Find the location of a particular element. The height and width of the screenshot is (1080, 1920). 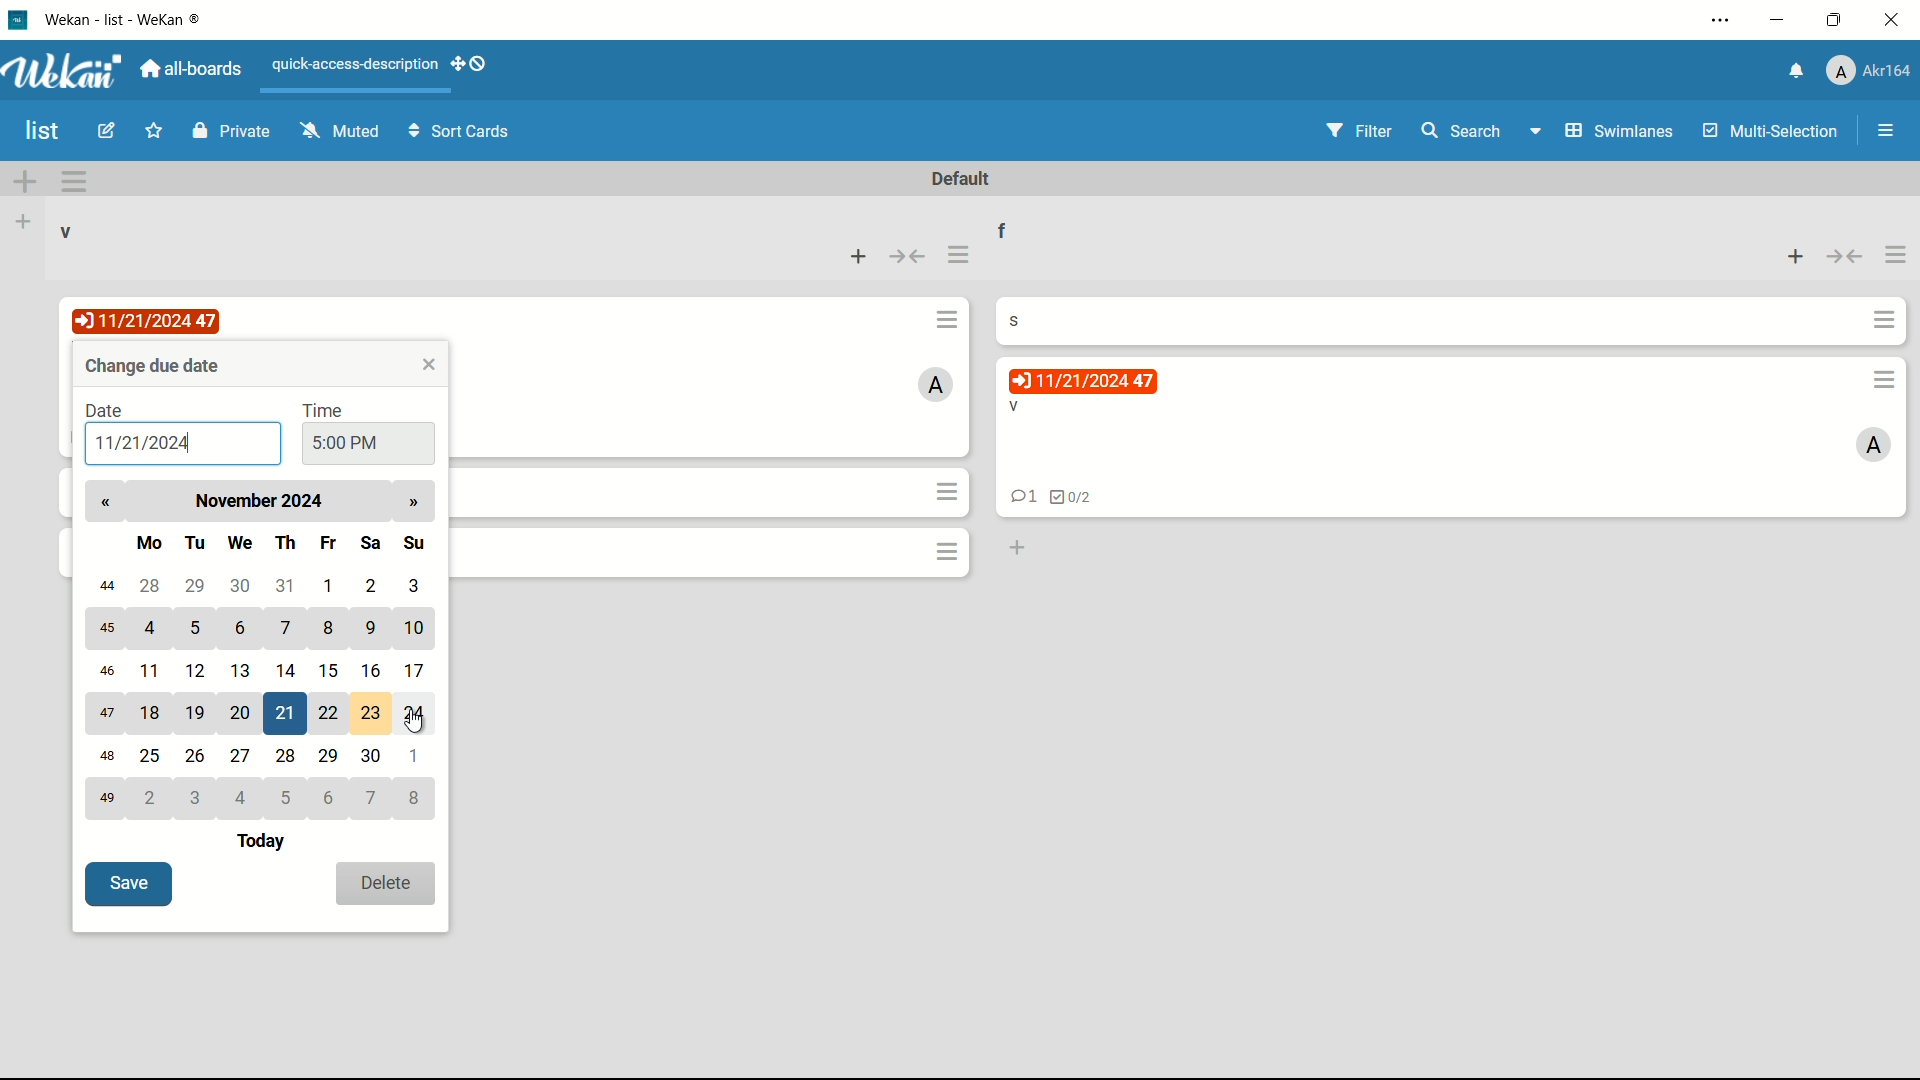

1 is located at coordinates (330, 585).